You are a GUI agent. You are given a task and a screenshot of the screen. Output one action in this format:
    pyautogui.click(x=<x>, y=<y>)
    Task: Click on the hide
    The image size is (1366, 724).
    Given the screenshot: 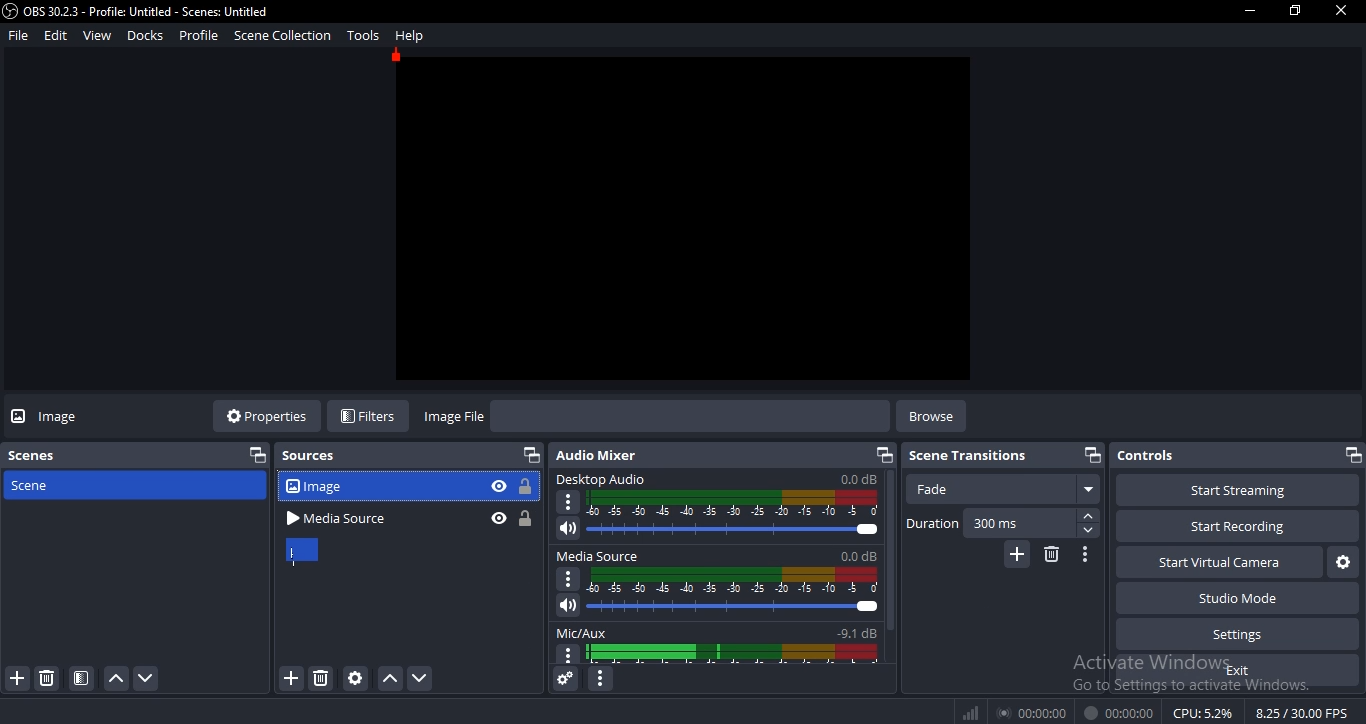 What is the action you would take?
    pyautogui.click(x=497, y=487)
    